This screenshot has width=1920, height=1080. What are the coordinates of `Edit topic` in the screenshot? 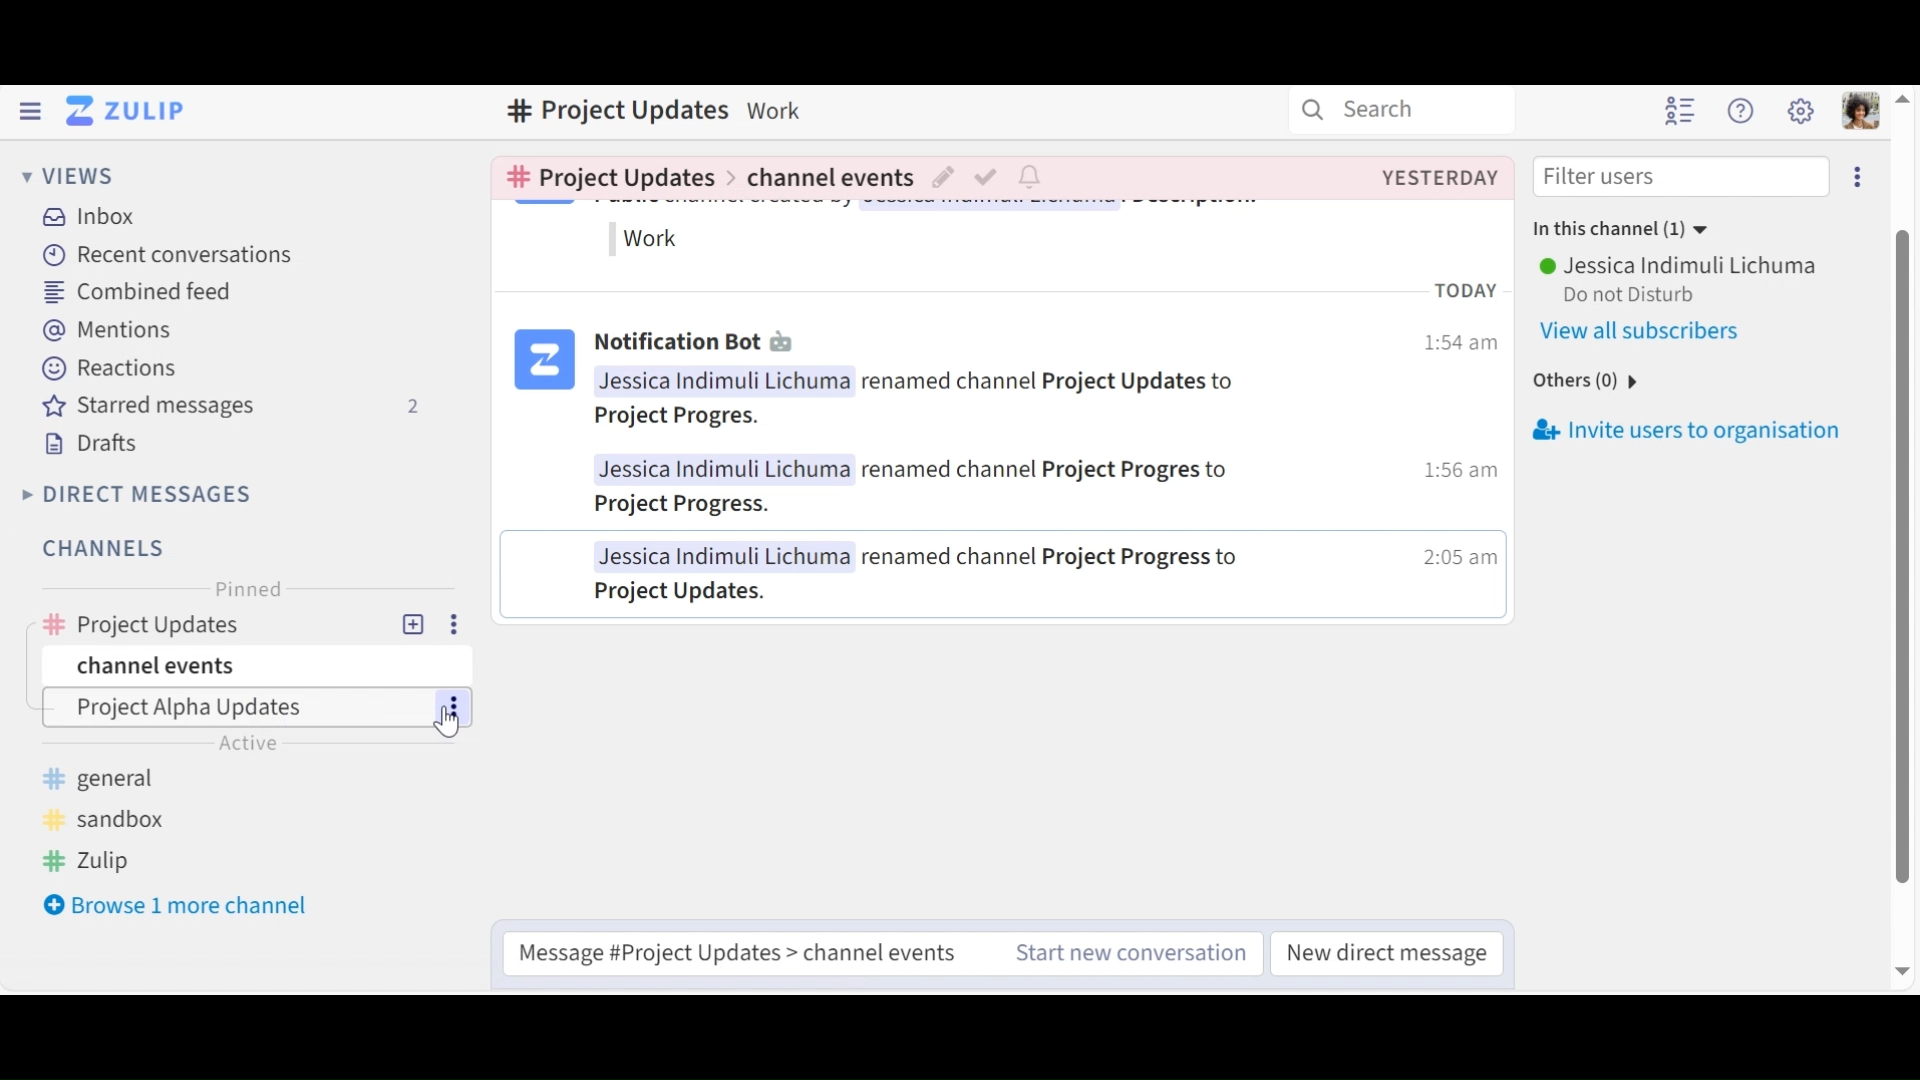 It's located at (945, 180).